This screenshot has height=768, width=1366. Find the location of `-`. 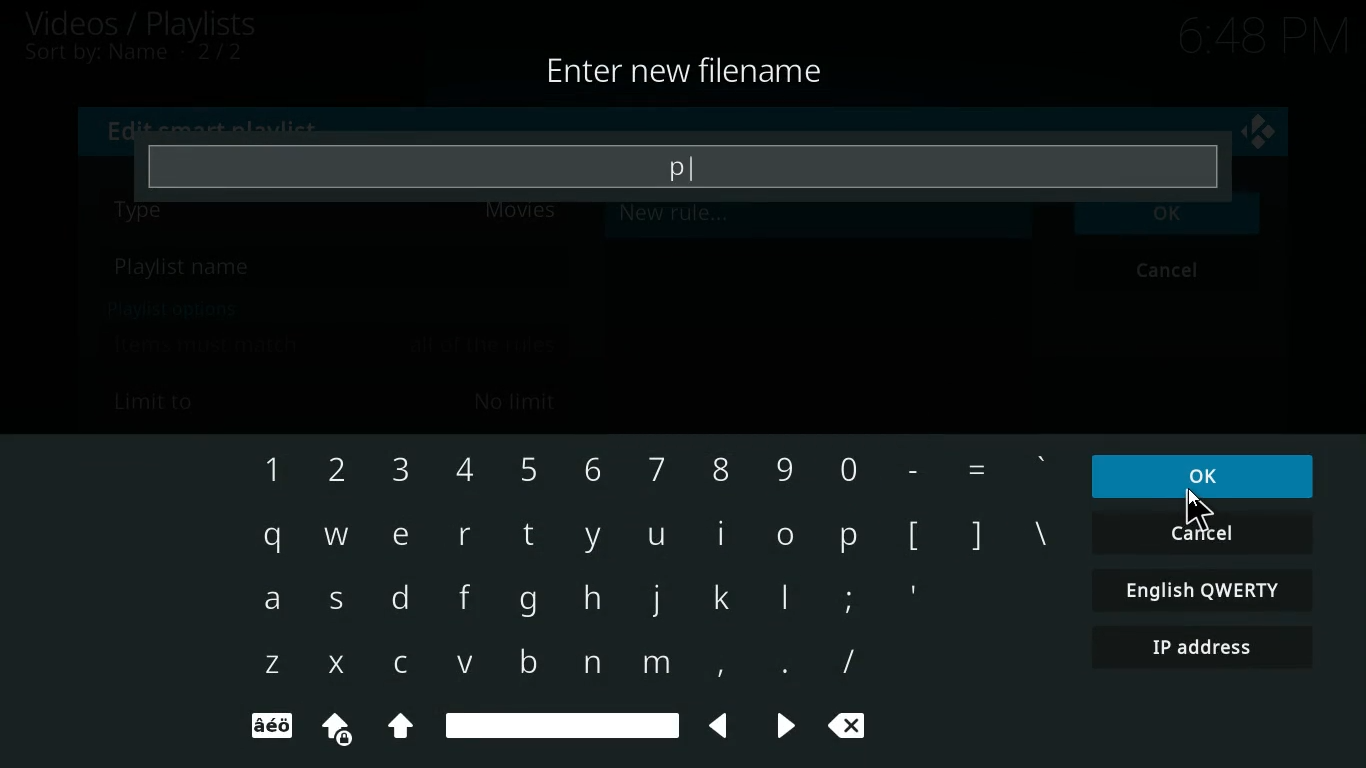

- is located at coordinates (908, 466).